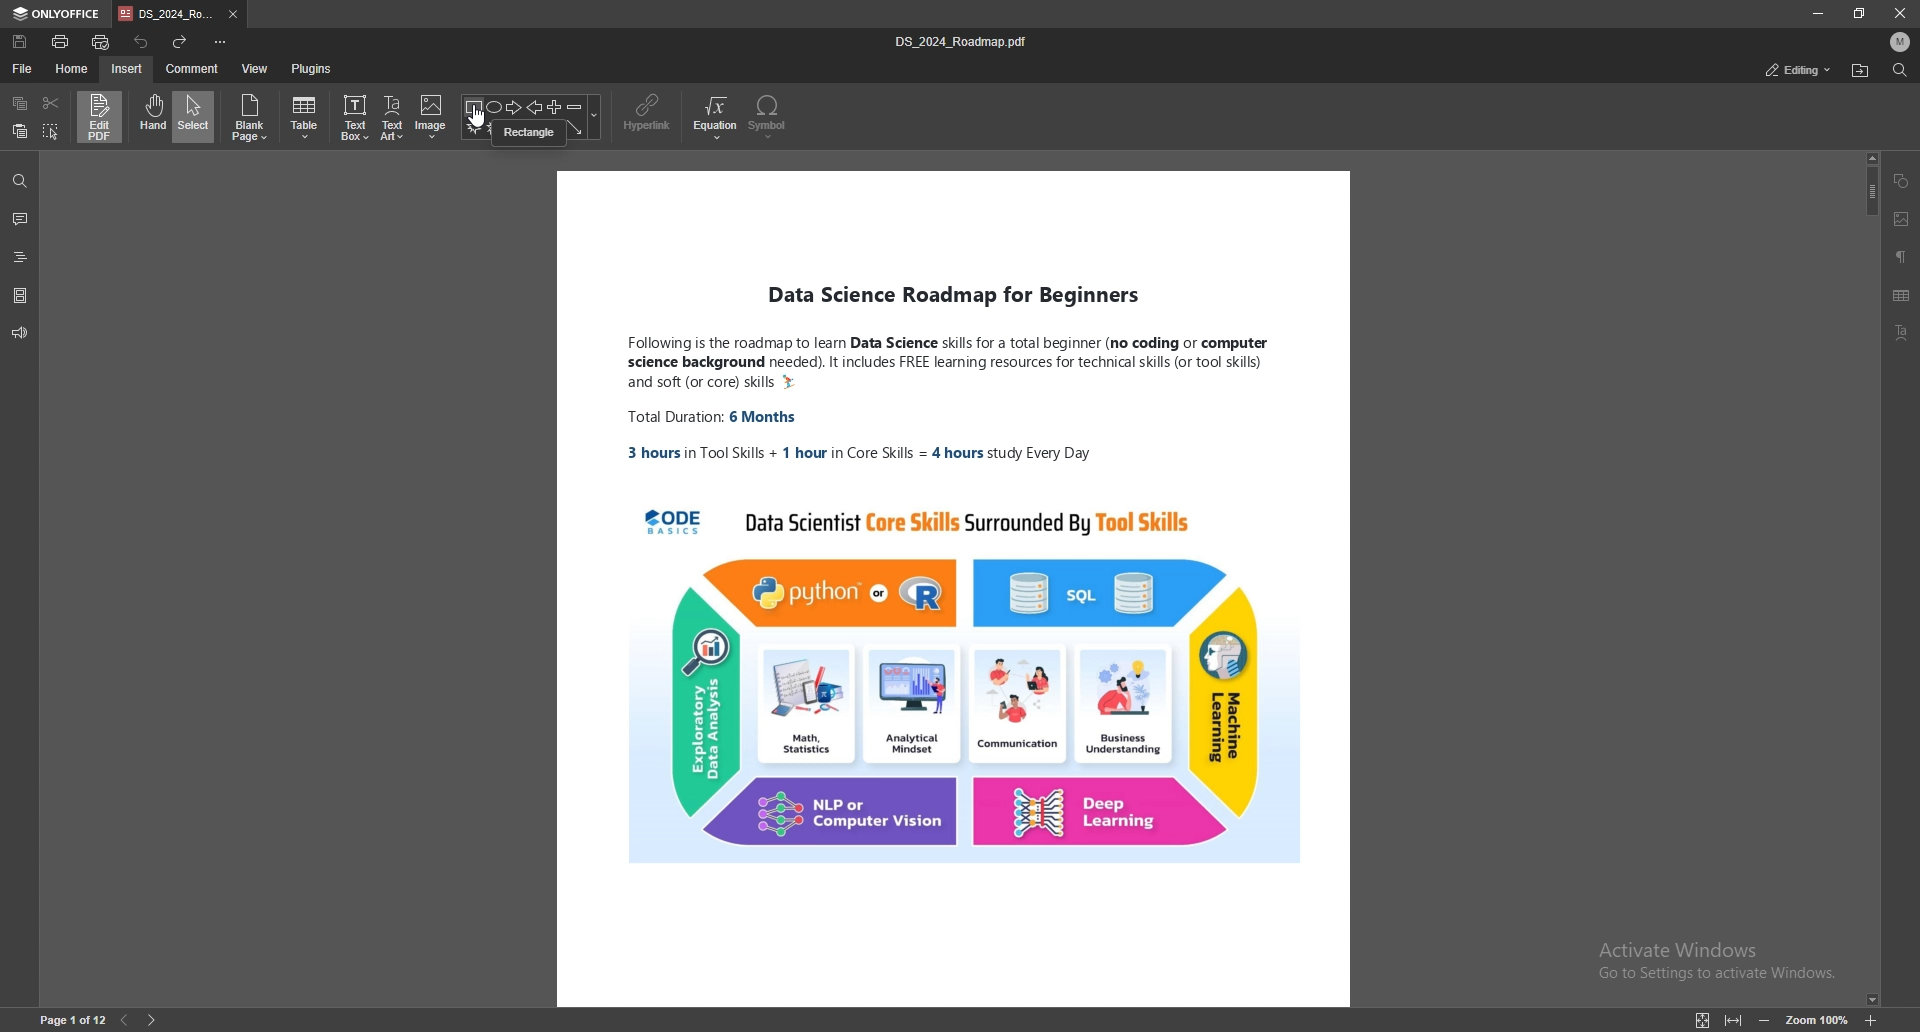  What do you see at coordinates (1870, 1022) in the screenshot?
I see `zoom in` at bounding box center [1870, 1022].